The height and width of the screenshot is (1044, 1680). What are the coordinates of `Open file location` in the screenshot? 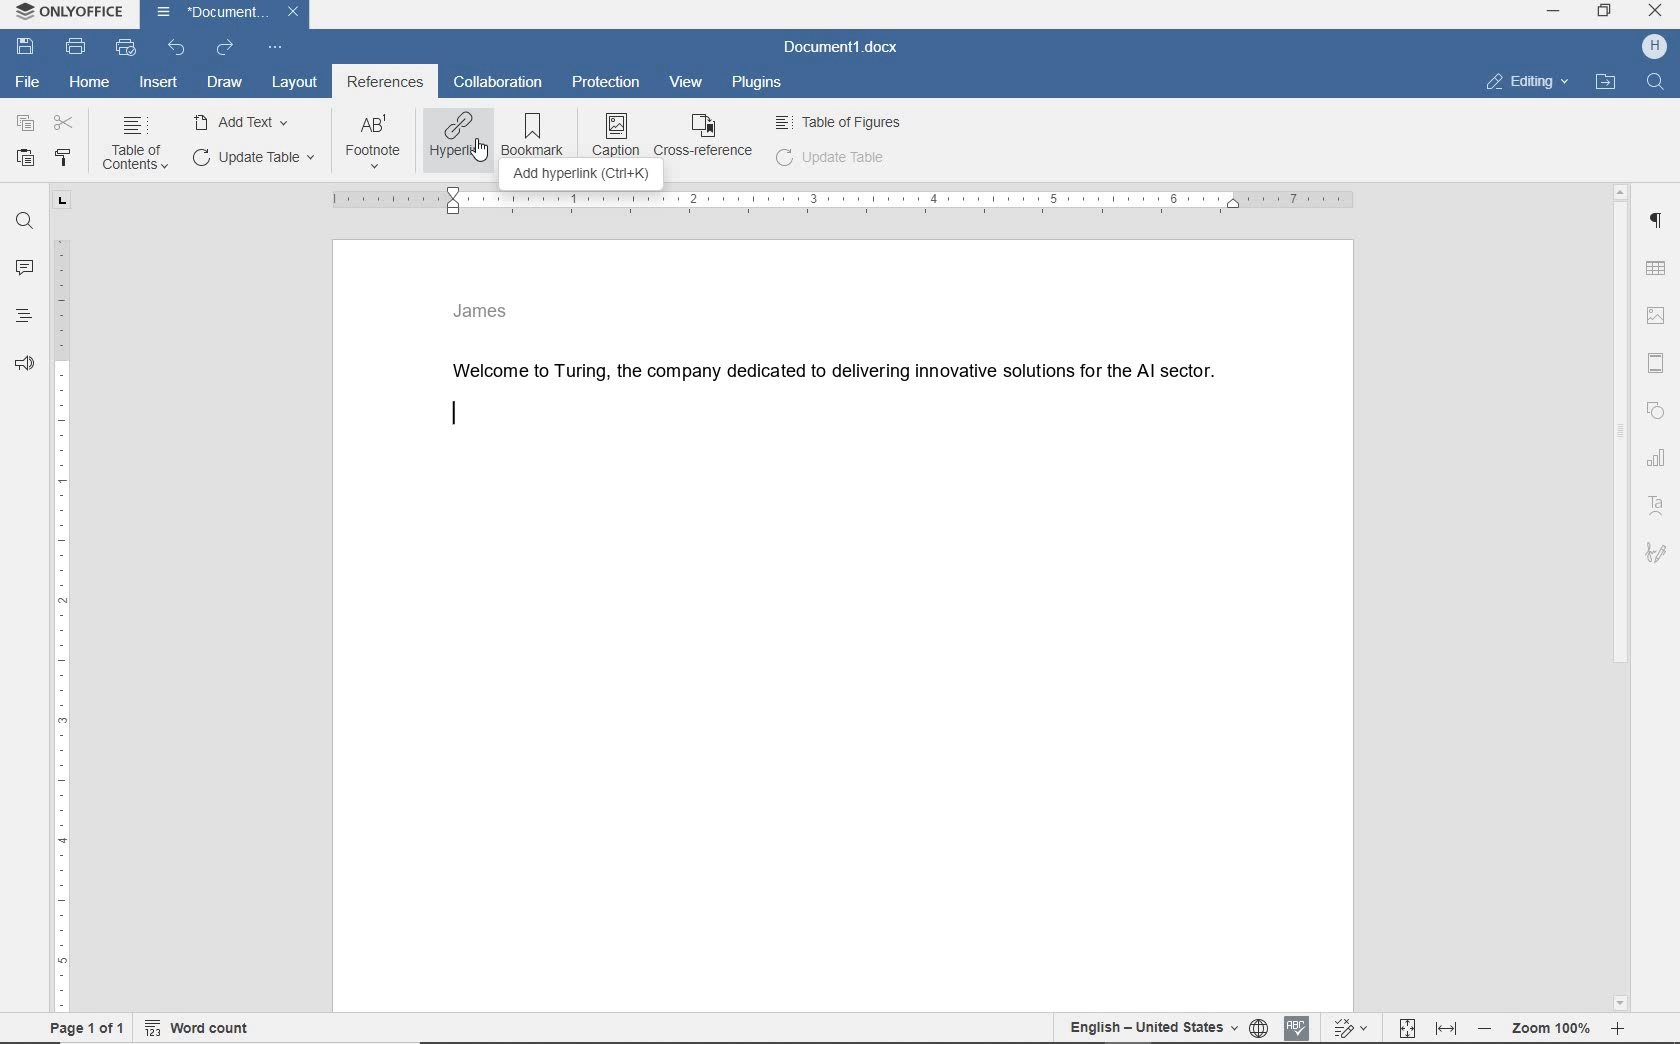 It's located at (1612, 78).